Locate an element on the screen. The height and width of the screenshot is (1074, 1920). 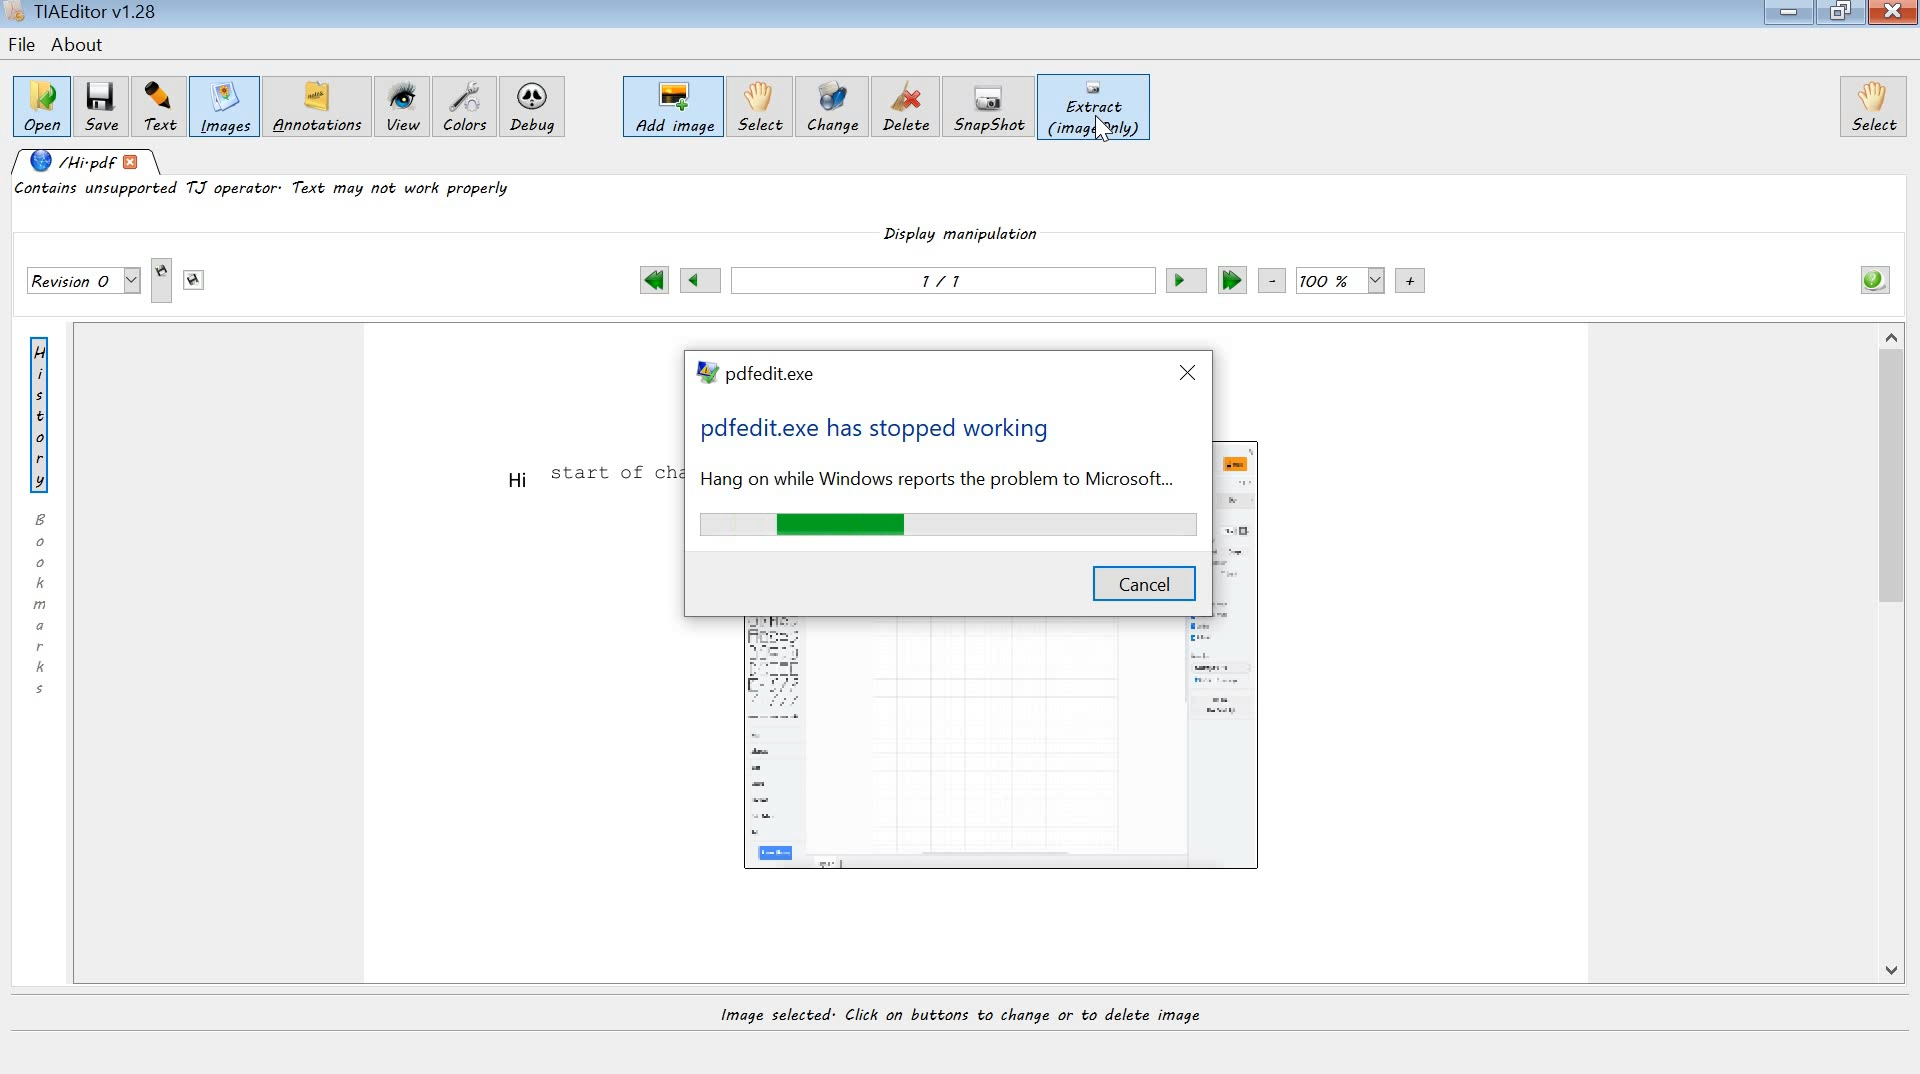
text is located at coordinates (587, 477).